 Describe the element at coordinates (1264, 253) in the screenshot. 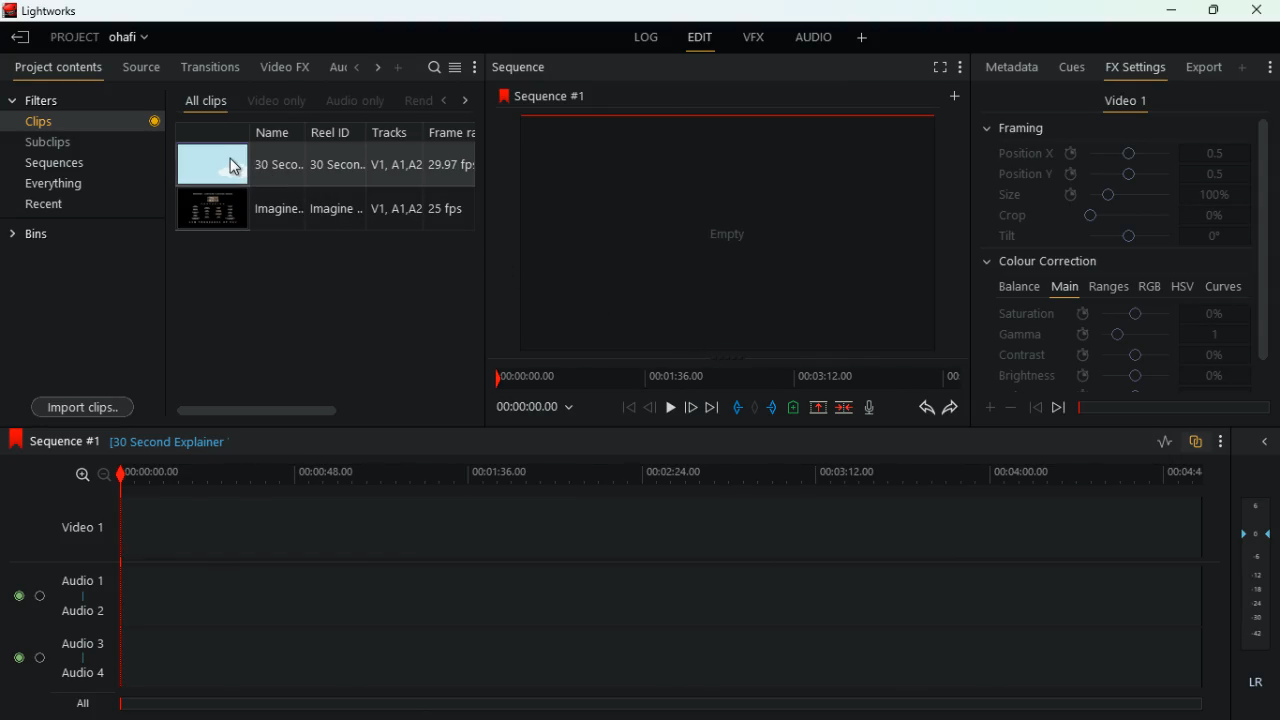

I see `vertical scroll bar` at that location.